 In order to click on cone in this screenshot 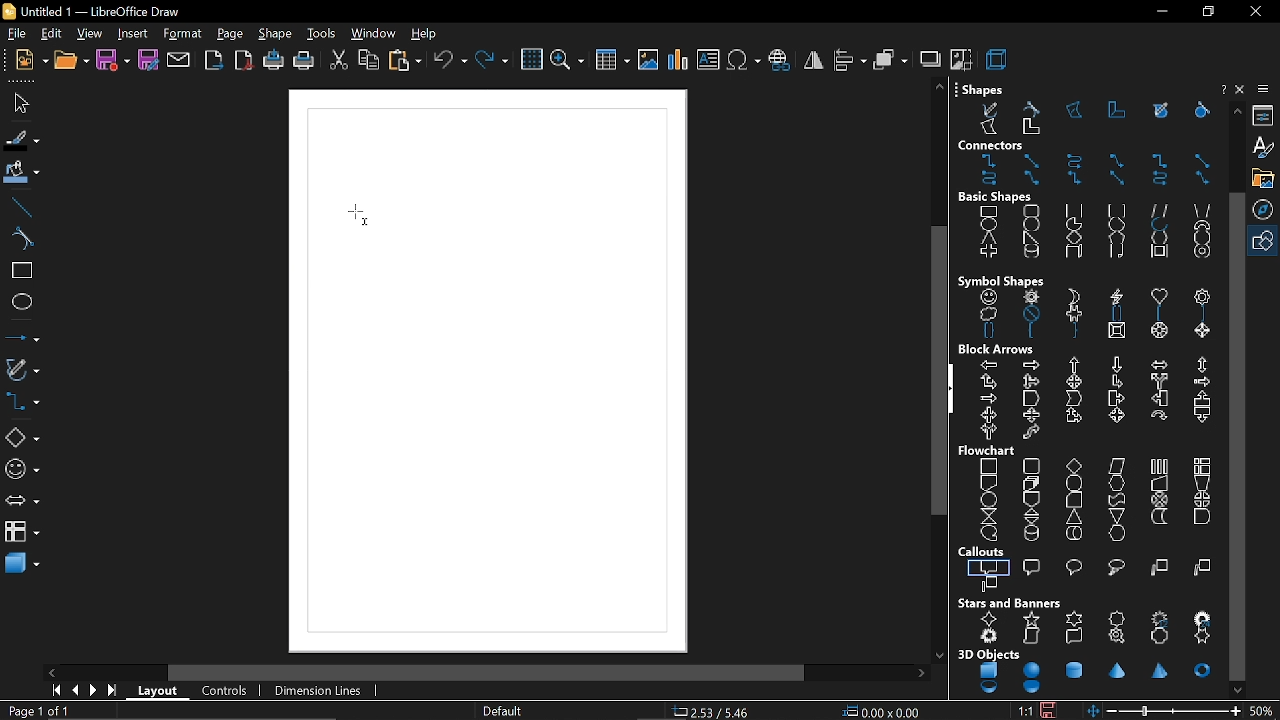, I will do `click(1119, 670)`.